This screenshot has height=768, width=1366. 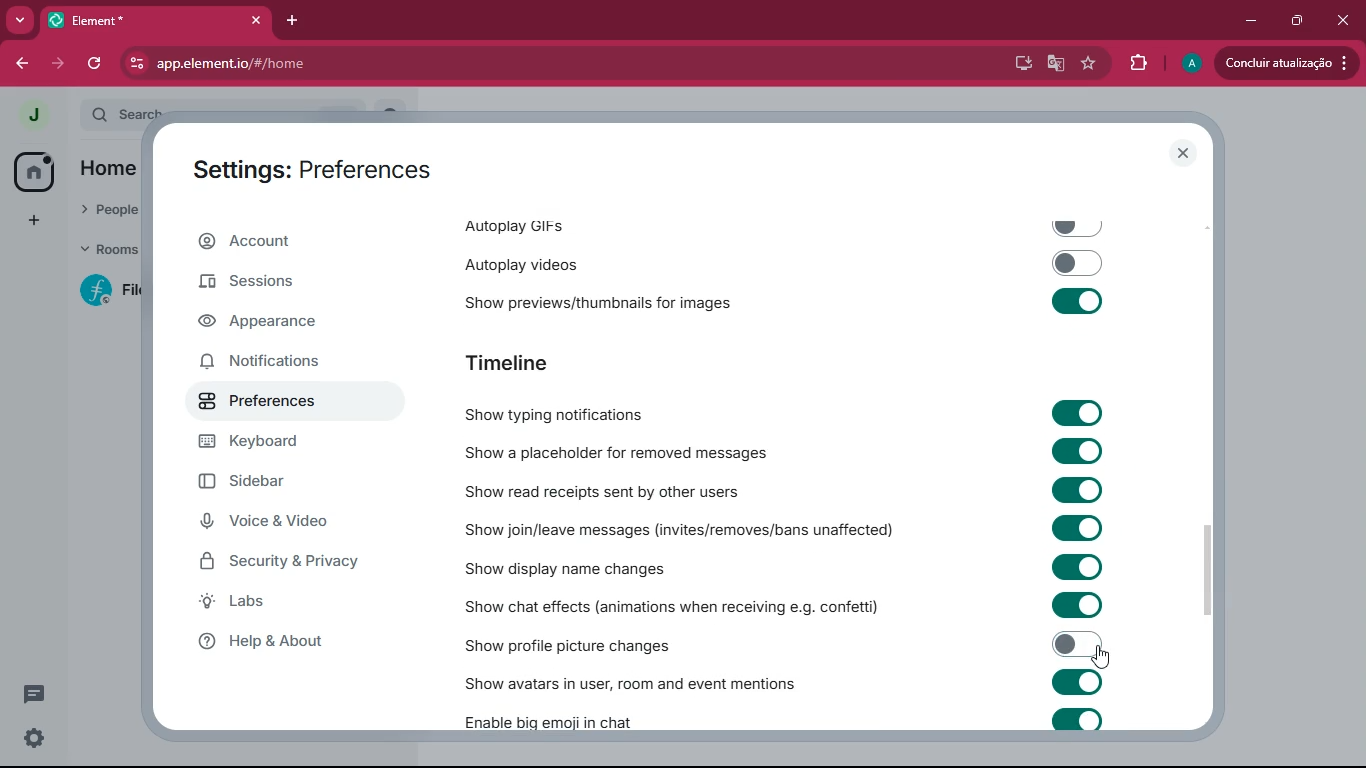 I want to click on conversation, so click(x=33, y=697).